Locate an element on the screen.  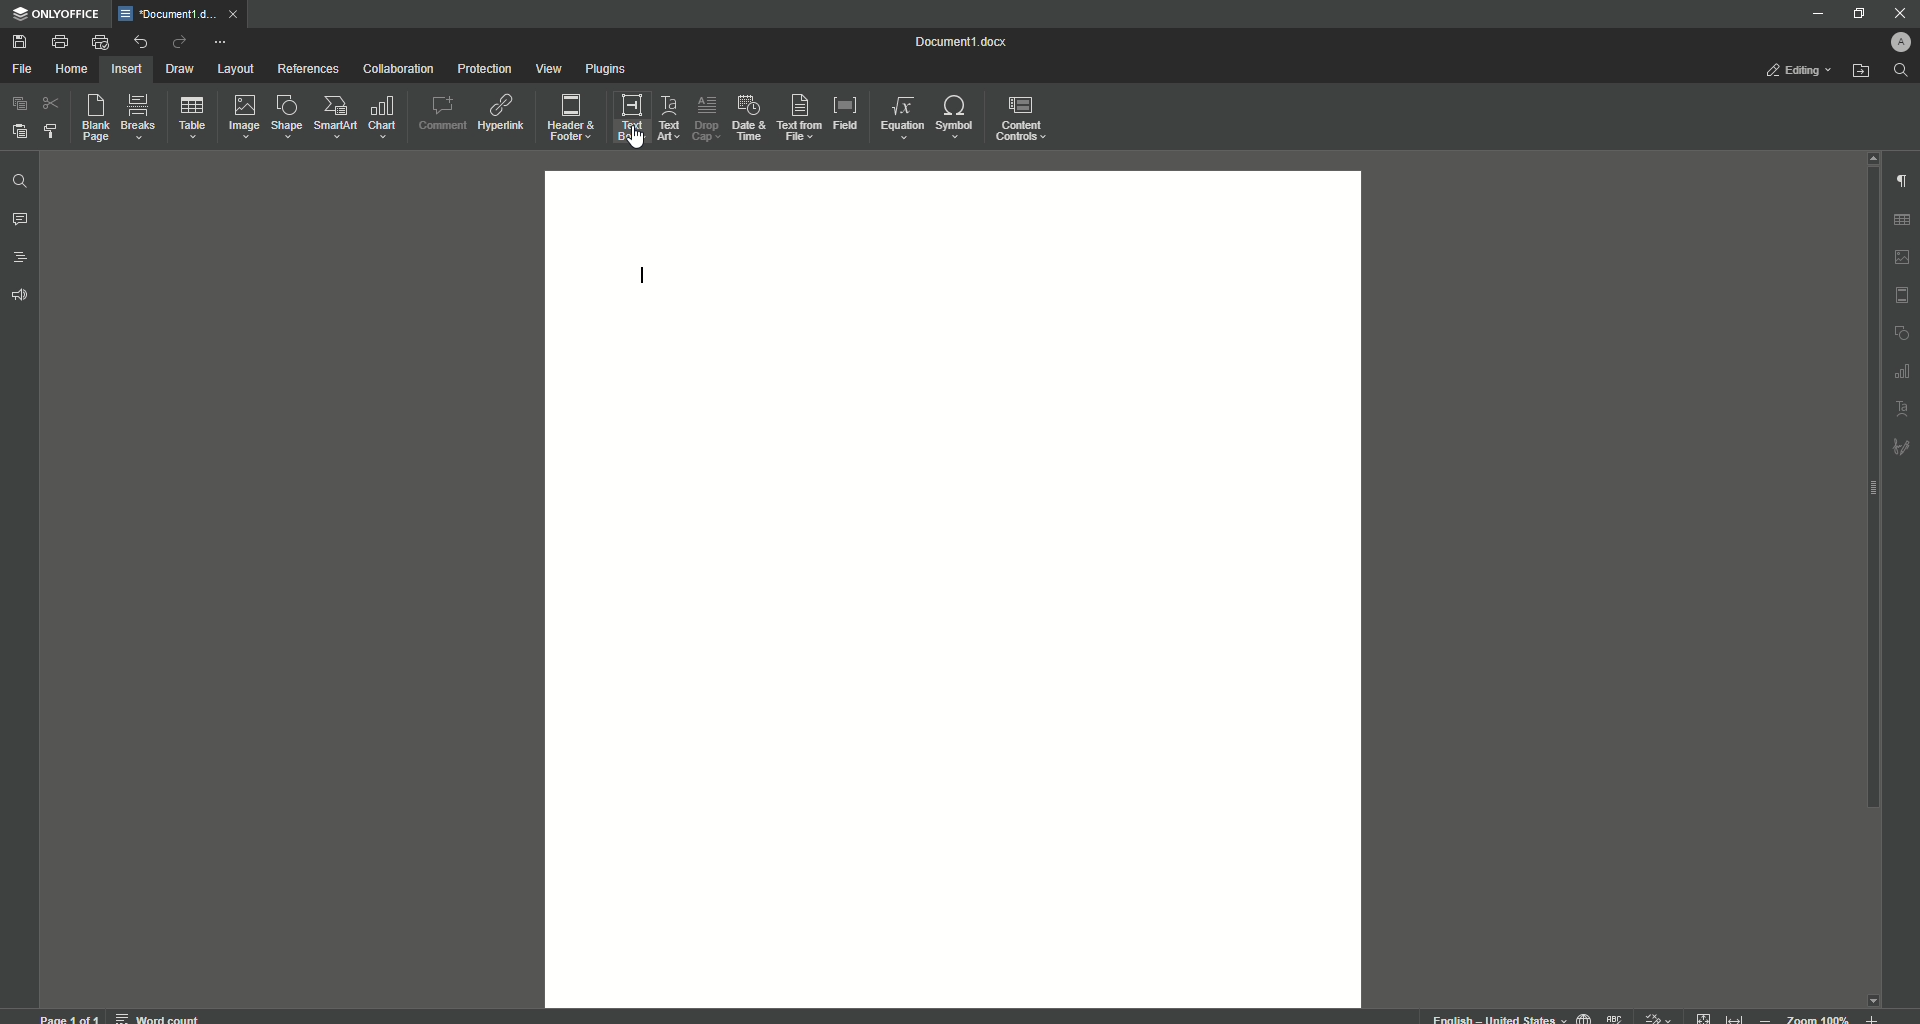
Text Art is located at coordinates (666, 120).